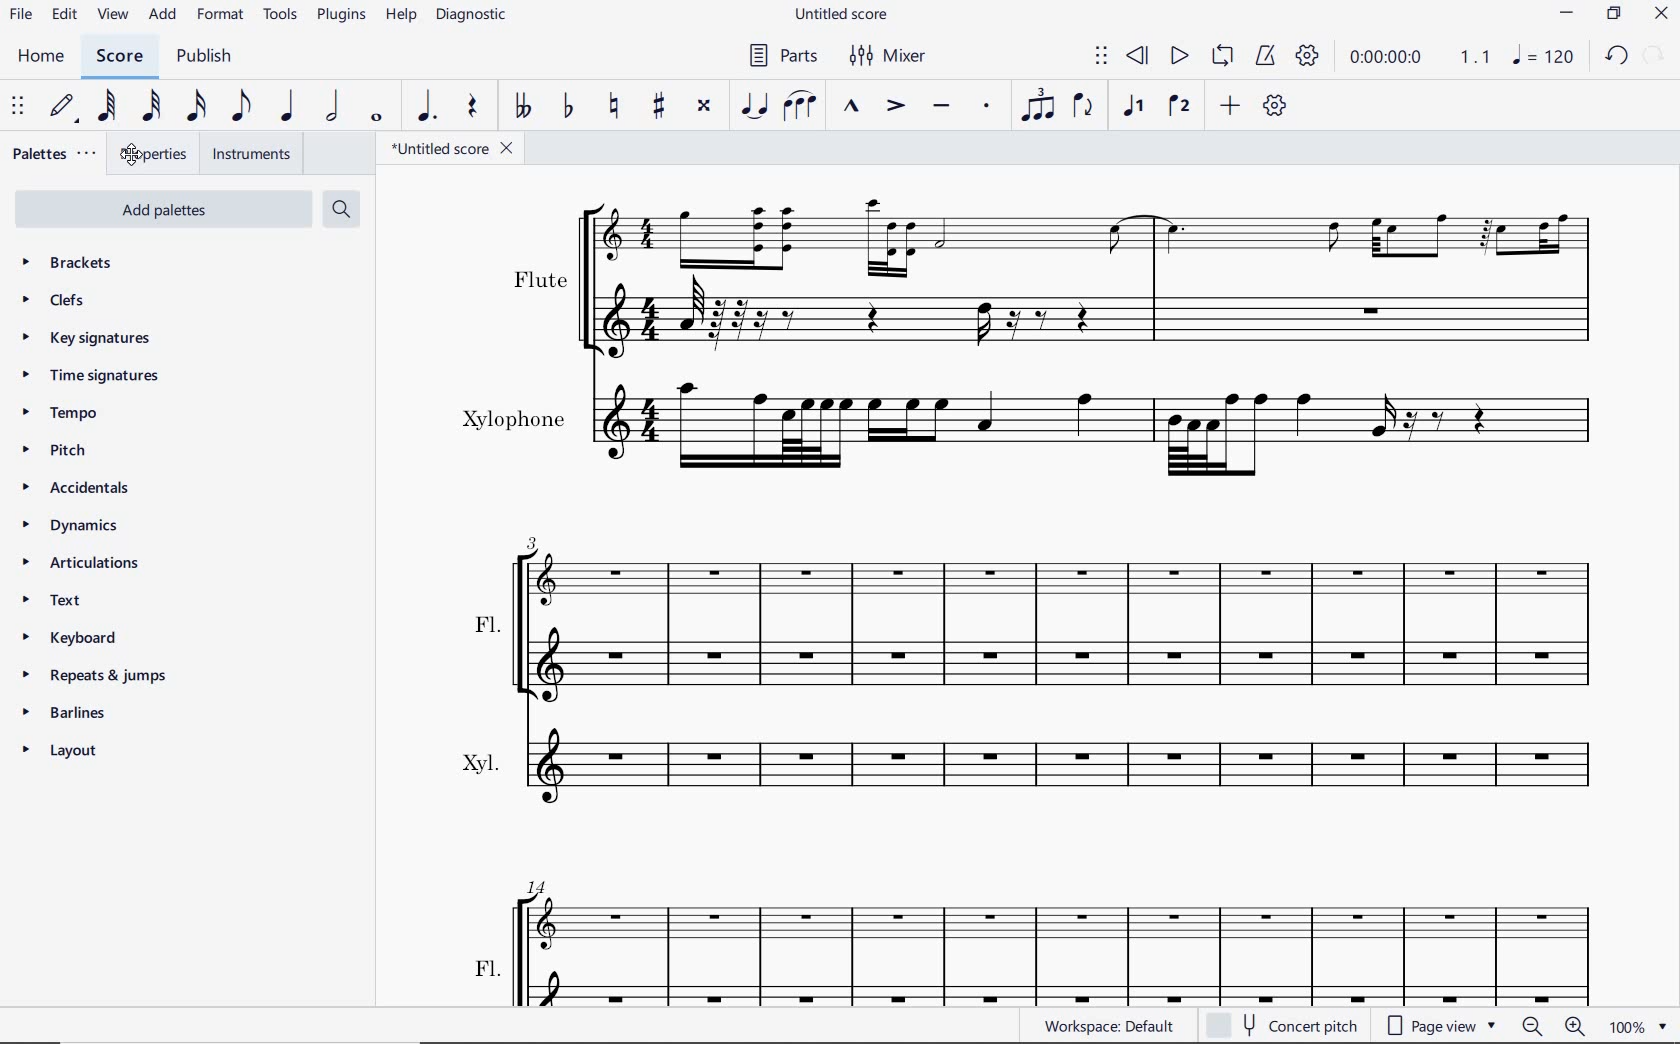 This screenshot has width=1680, height=1044. I want to click on QUARTER NOTE, so click(288, 106).